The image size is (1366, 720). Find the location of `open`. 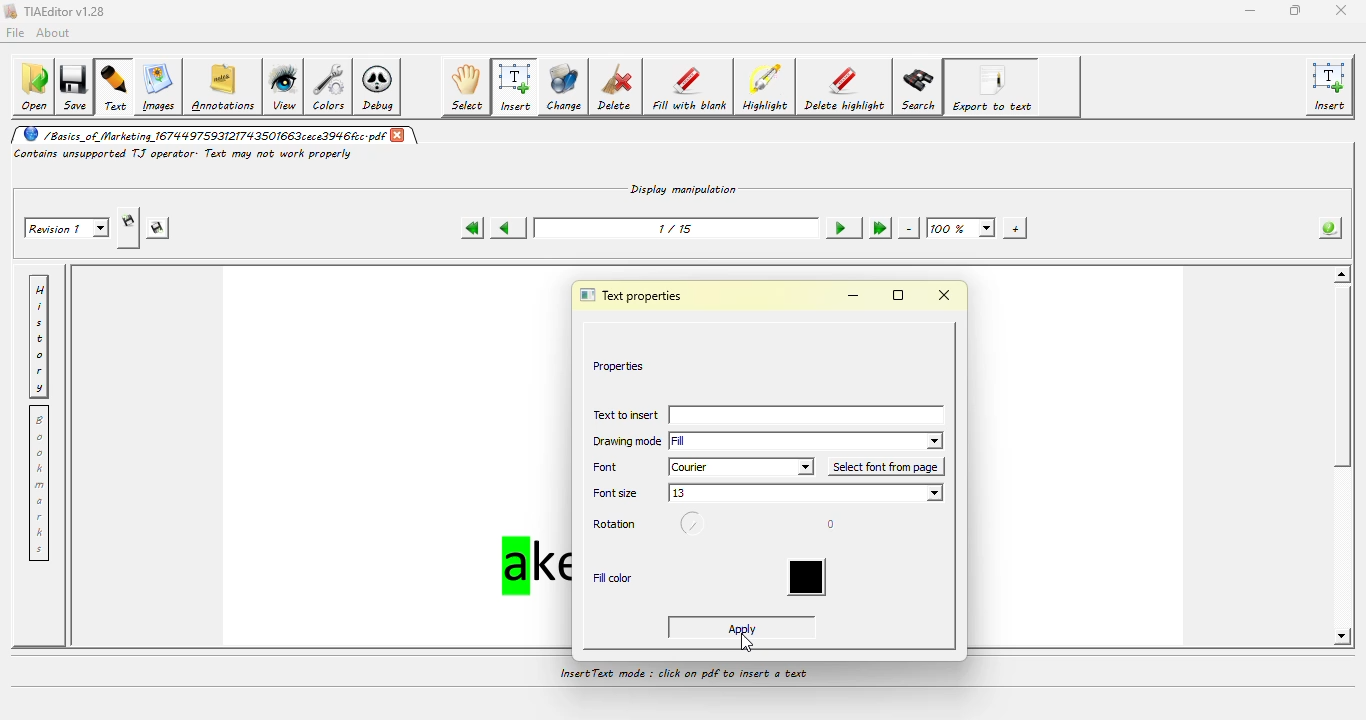

open is located at coordinates (33, 87).